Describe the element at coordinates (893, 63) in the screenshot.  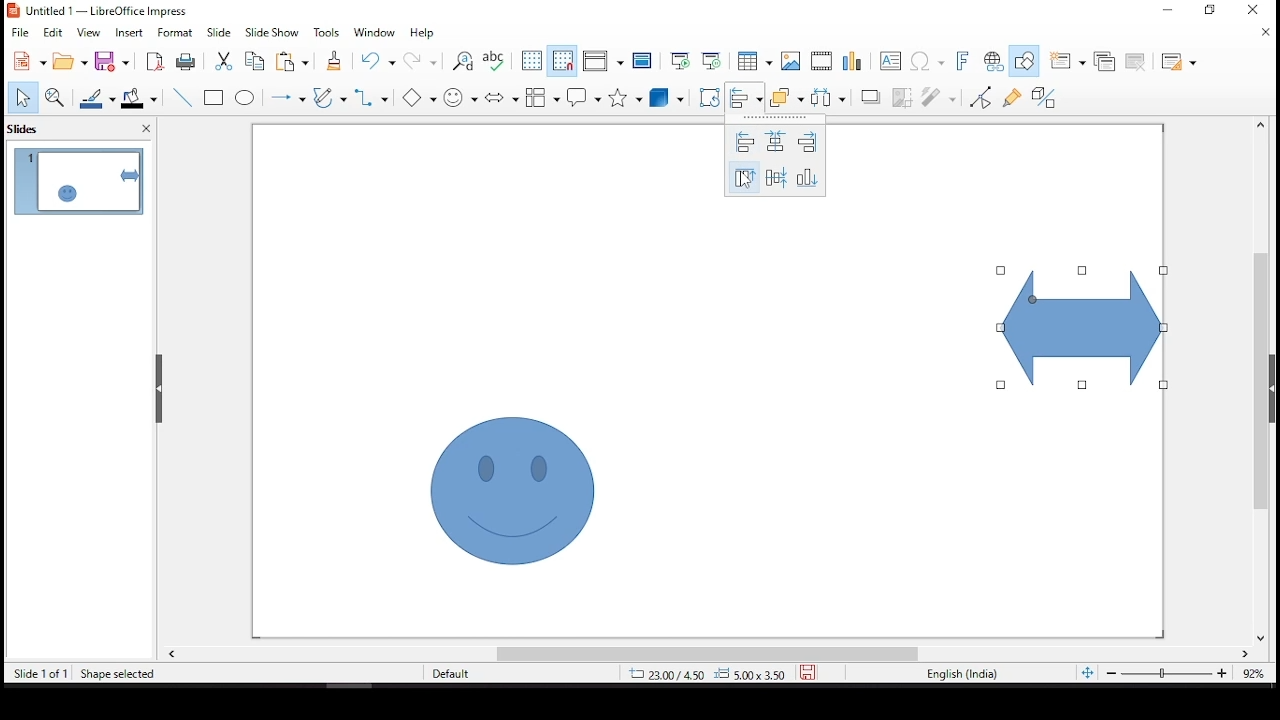
I see `text box` at that location.